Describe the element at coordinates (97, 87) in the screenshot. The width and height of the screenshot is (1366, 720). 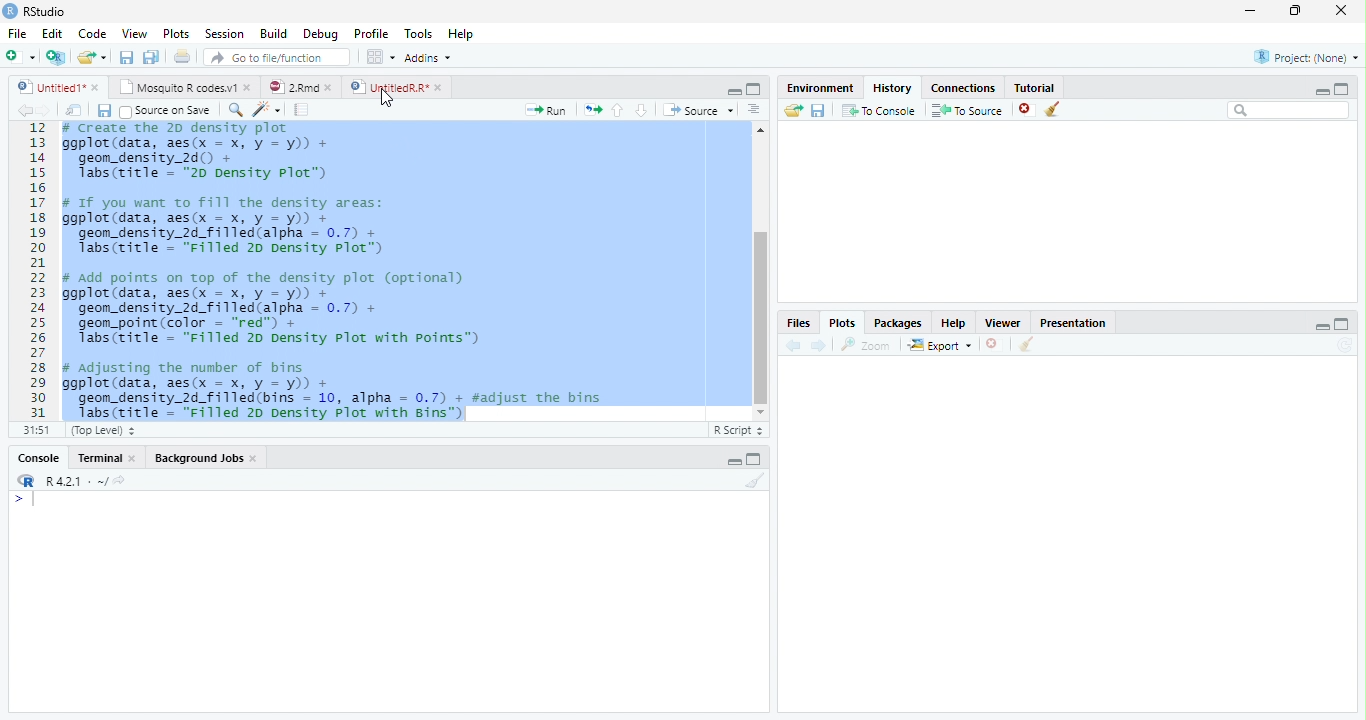
I see `close` at that location.